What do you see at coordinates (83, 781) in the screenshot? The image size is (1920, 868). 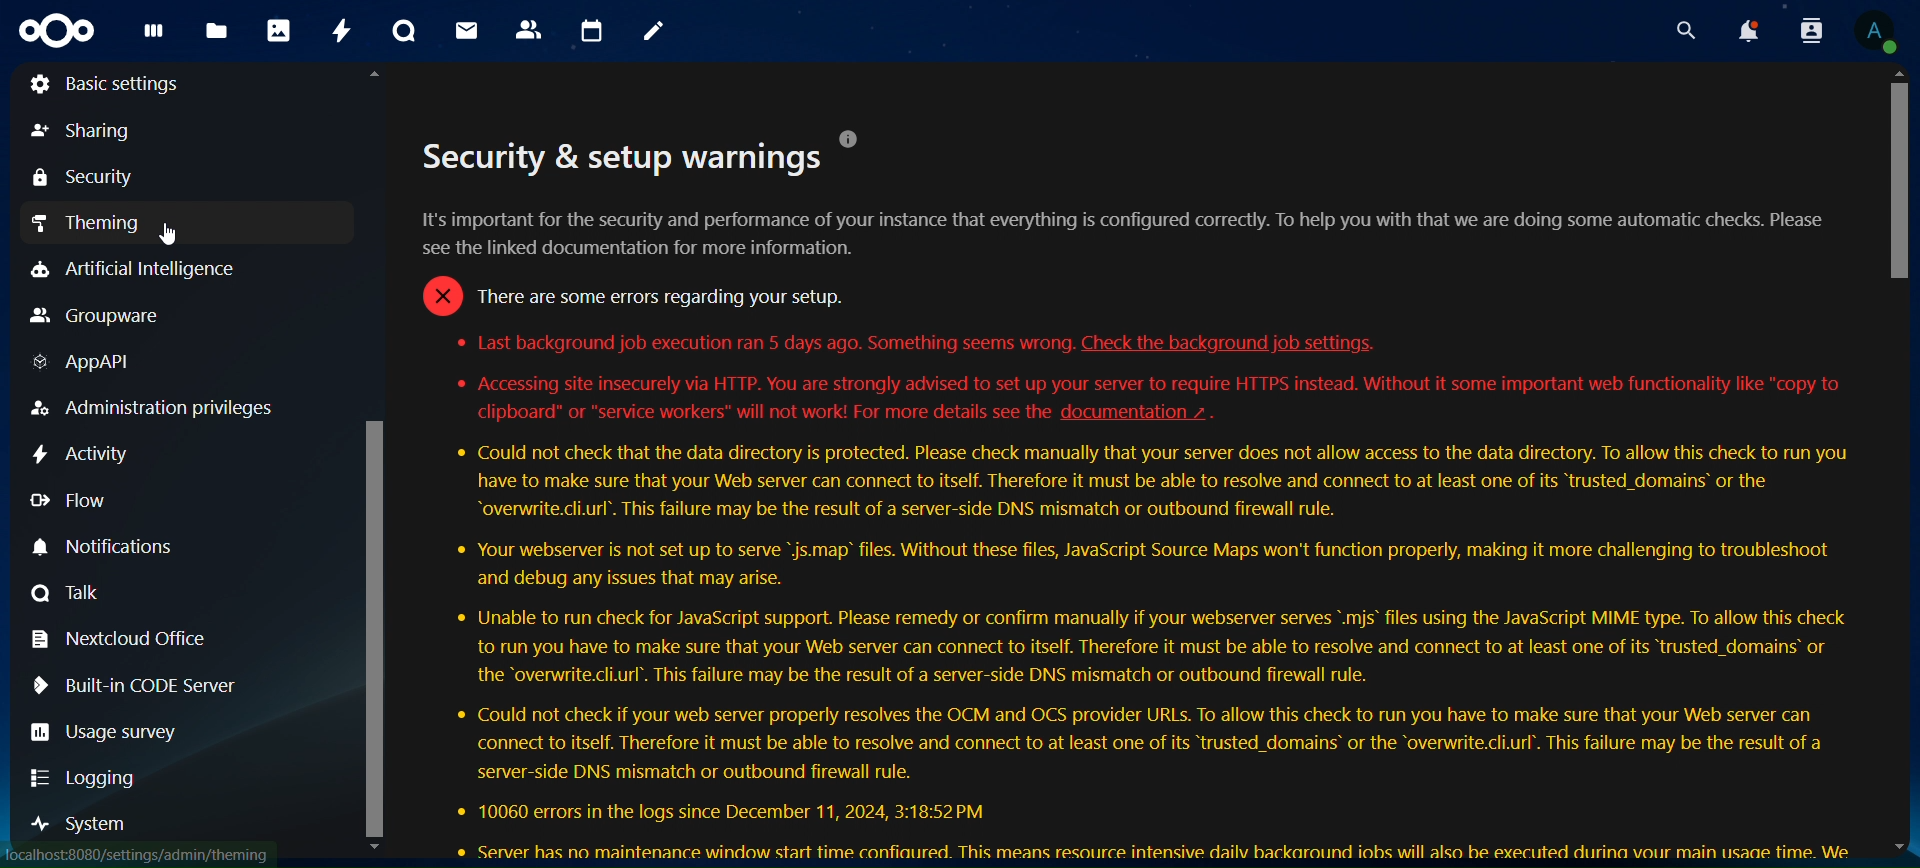 I see `logging` at bounding box center [83, 781].